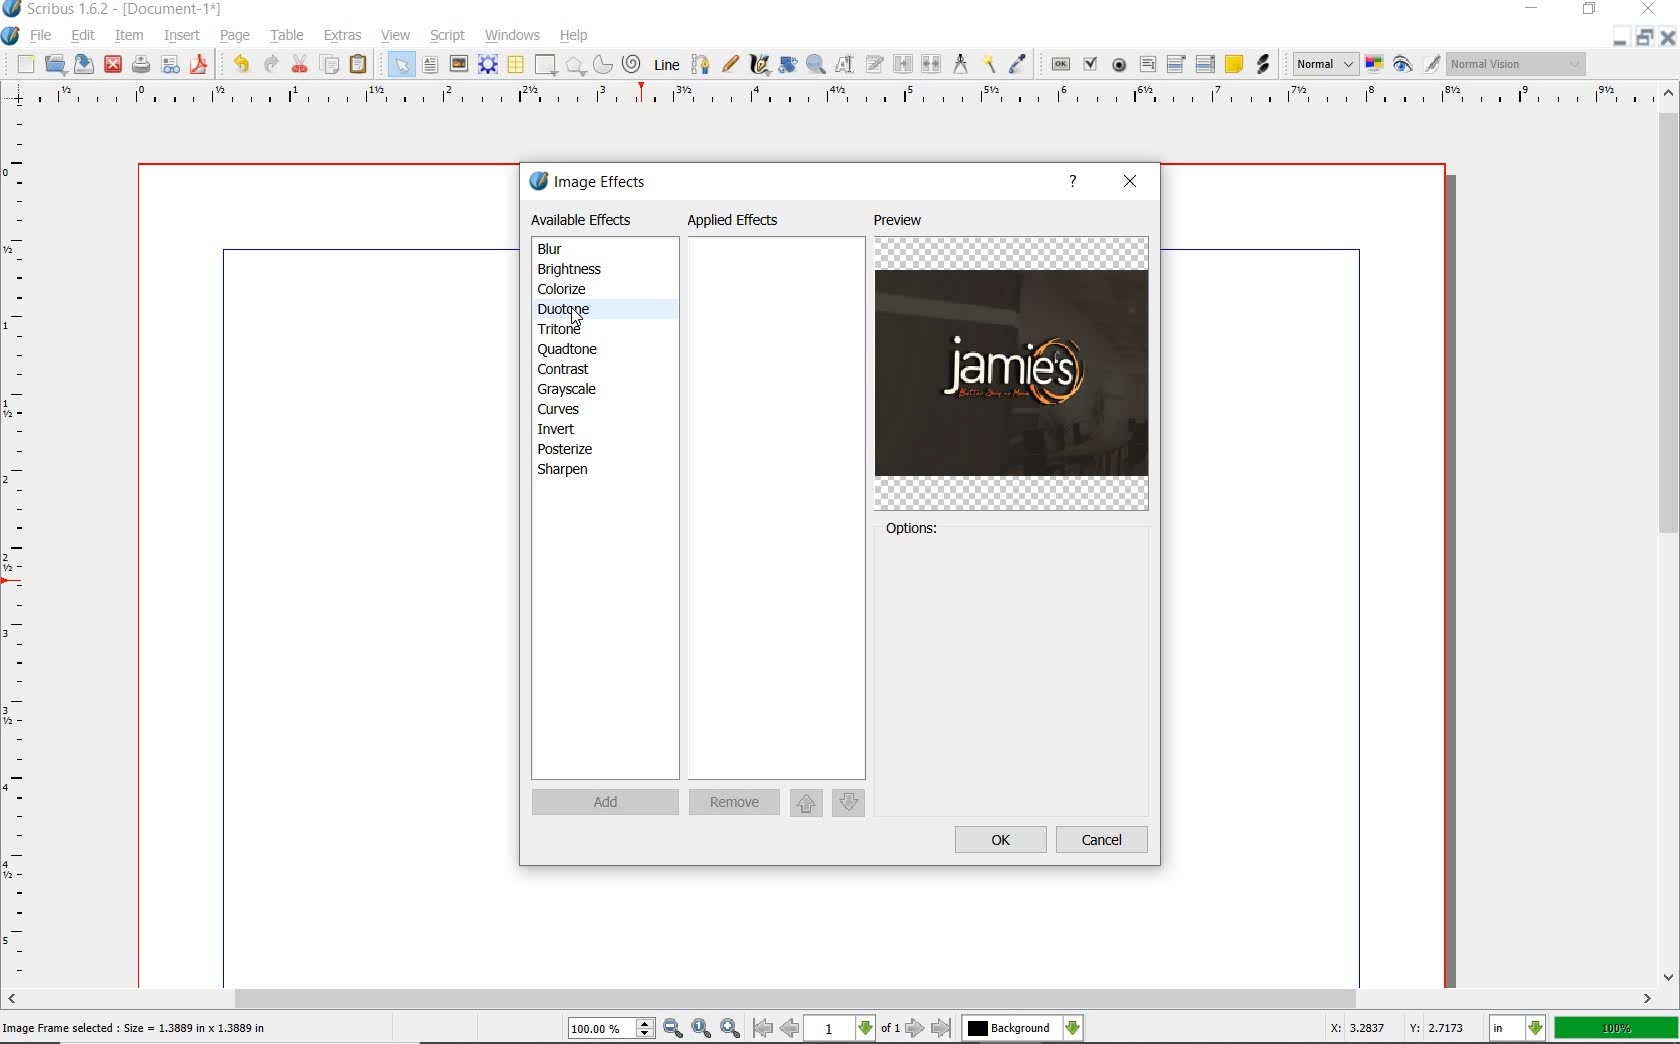 This screenshot has width=1680, height=1044. What do you see at coordinates (1395, 1031) in the screenshot?
I see `coordinates` at bounding box center [1395, 1031].